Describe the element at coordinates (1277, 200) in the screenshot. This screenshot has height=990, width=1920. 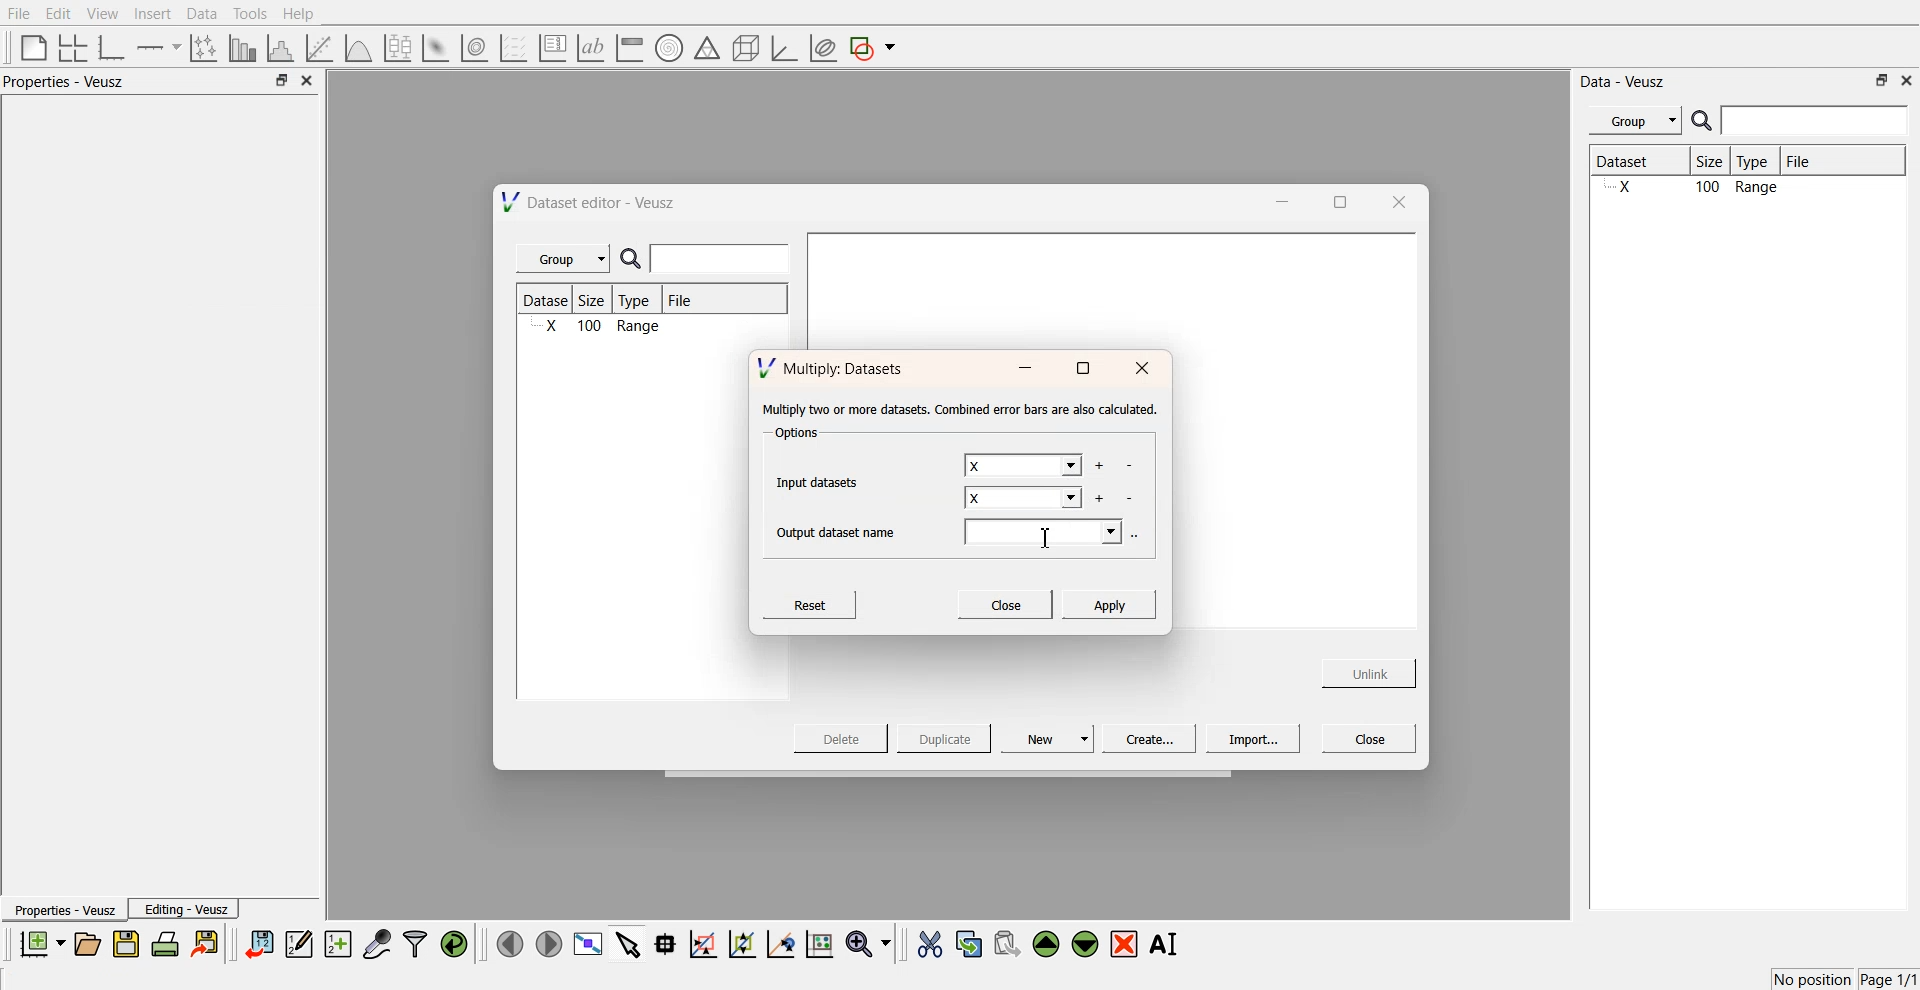
I see `minimise` at that location.